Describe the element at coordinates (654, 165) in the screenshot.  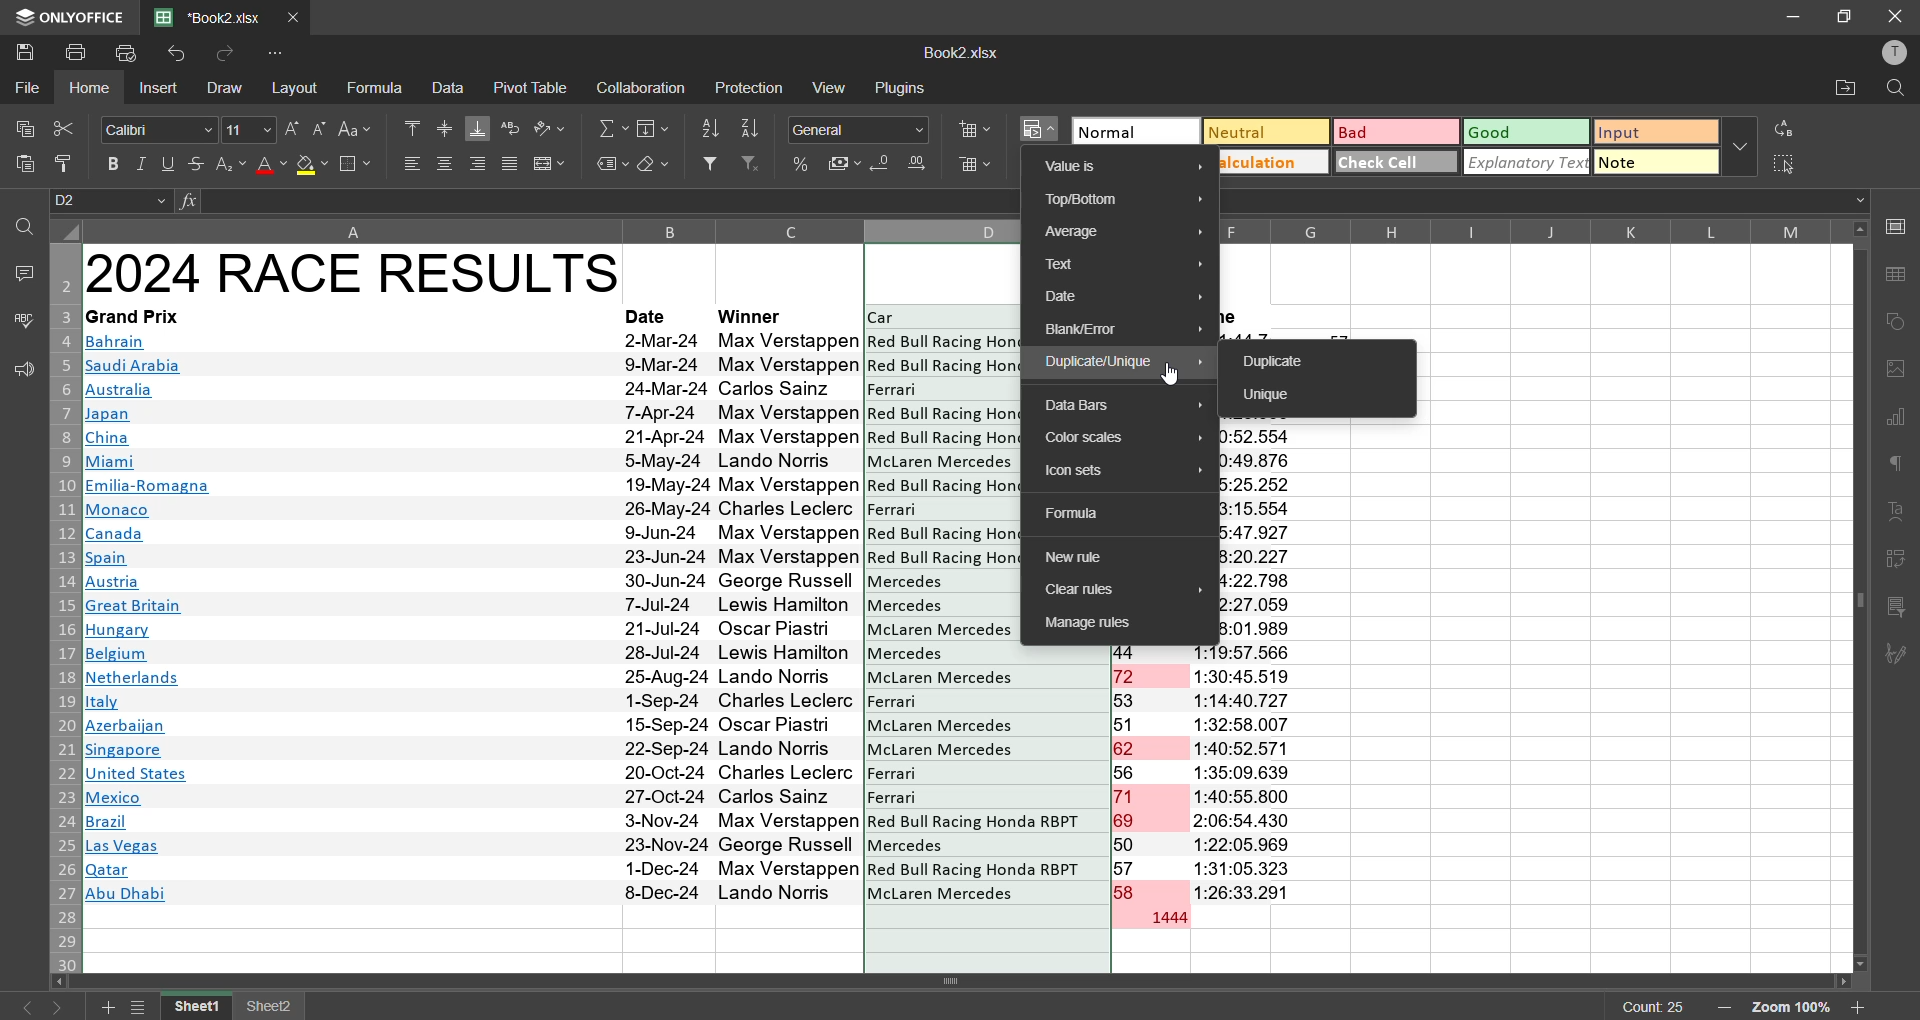
I see `clear` at that location.